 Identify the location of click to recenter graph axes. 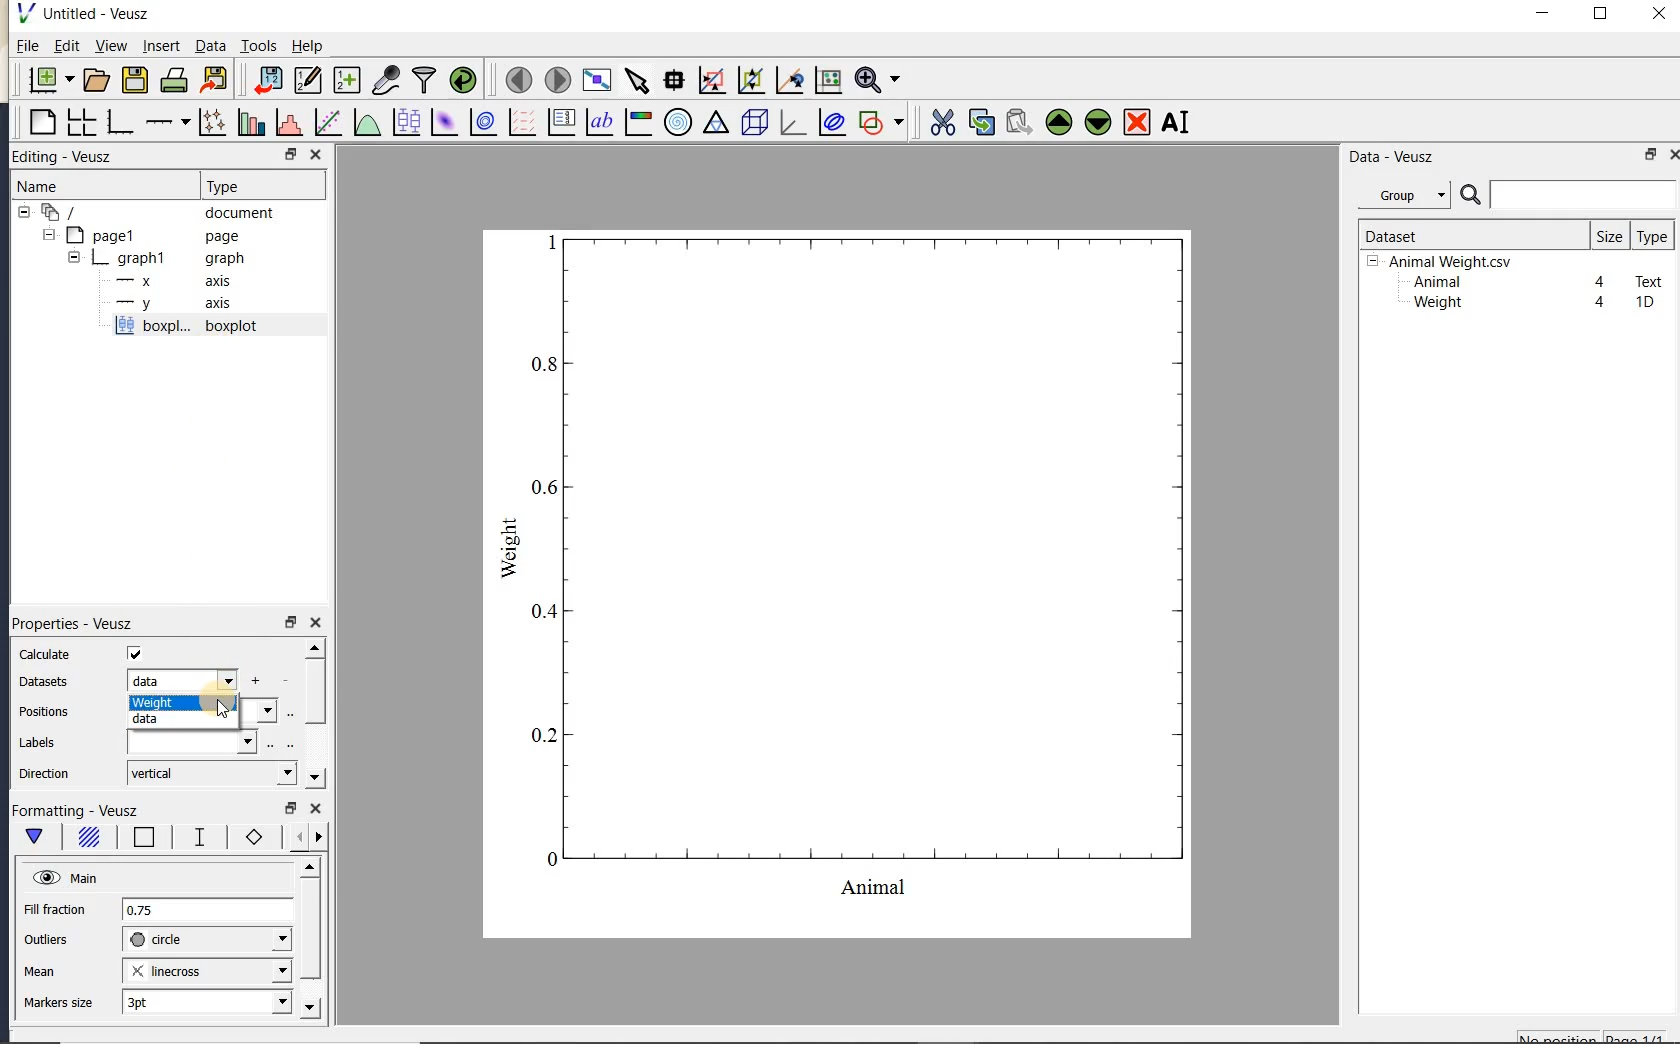
(790, 81).